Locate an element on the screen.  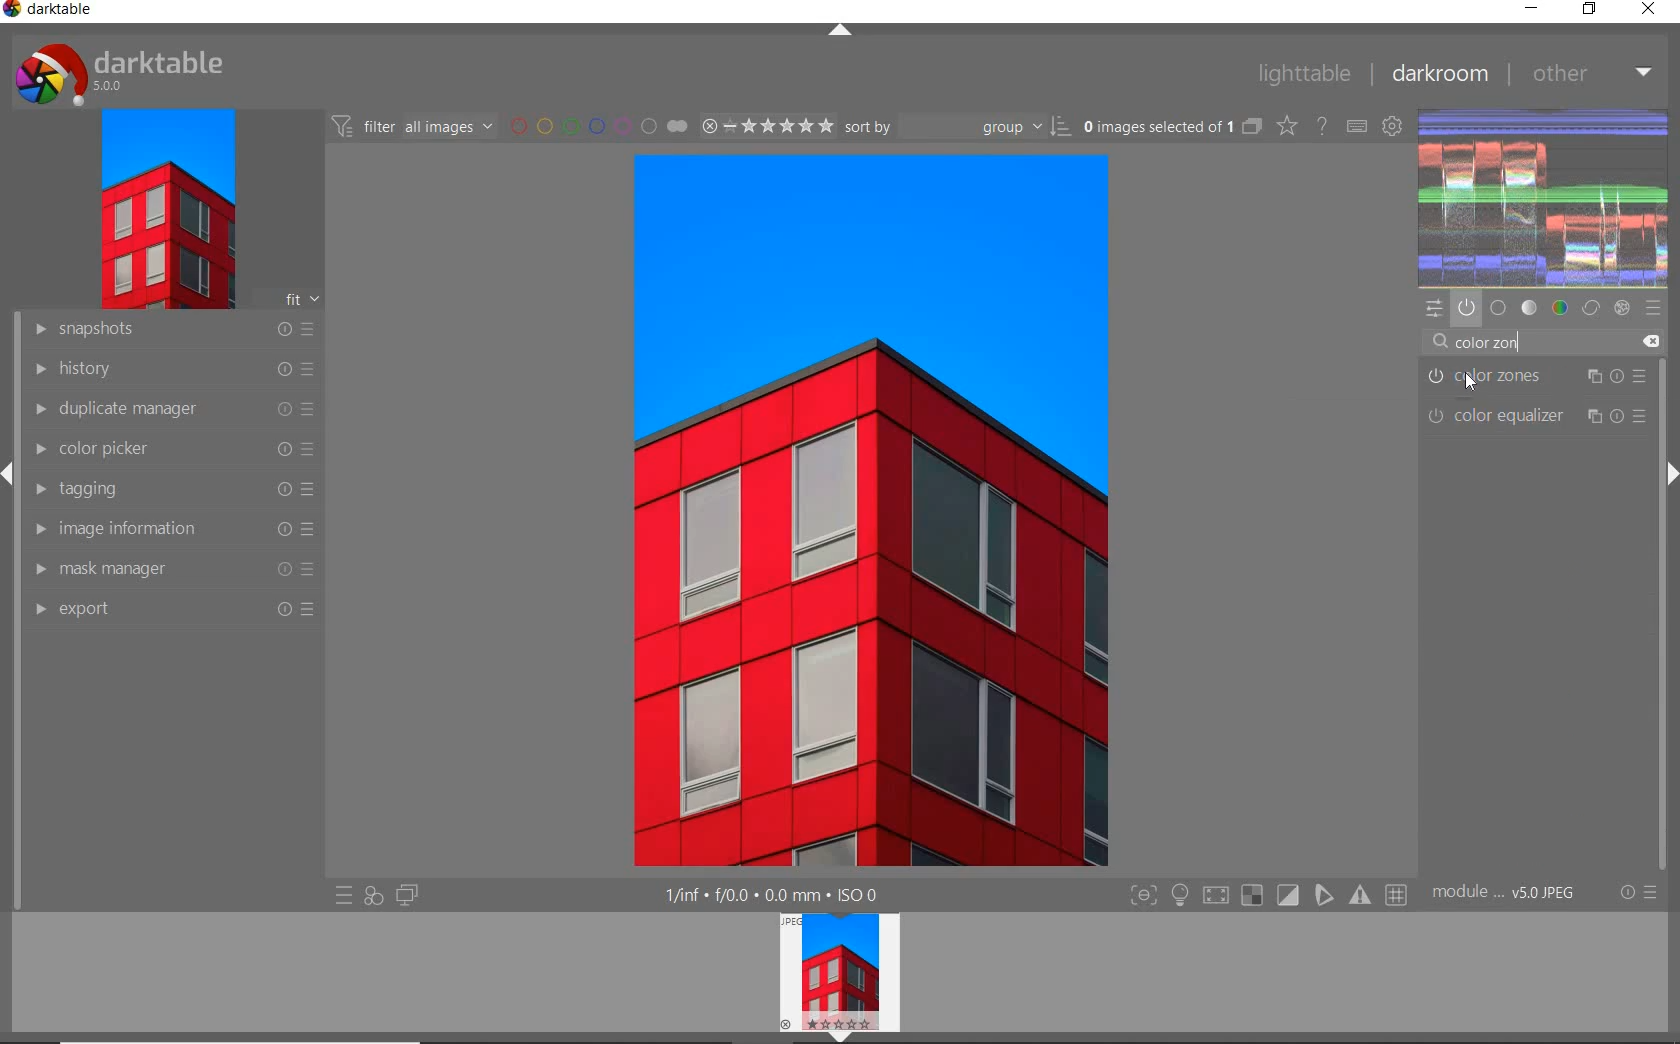
lighttable is located at coordinates (1302, 74).